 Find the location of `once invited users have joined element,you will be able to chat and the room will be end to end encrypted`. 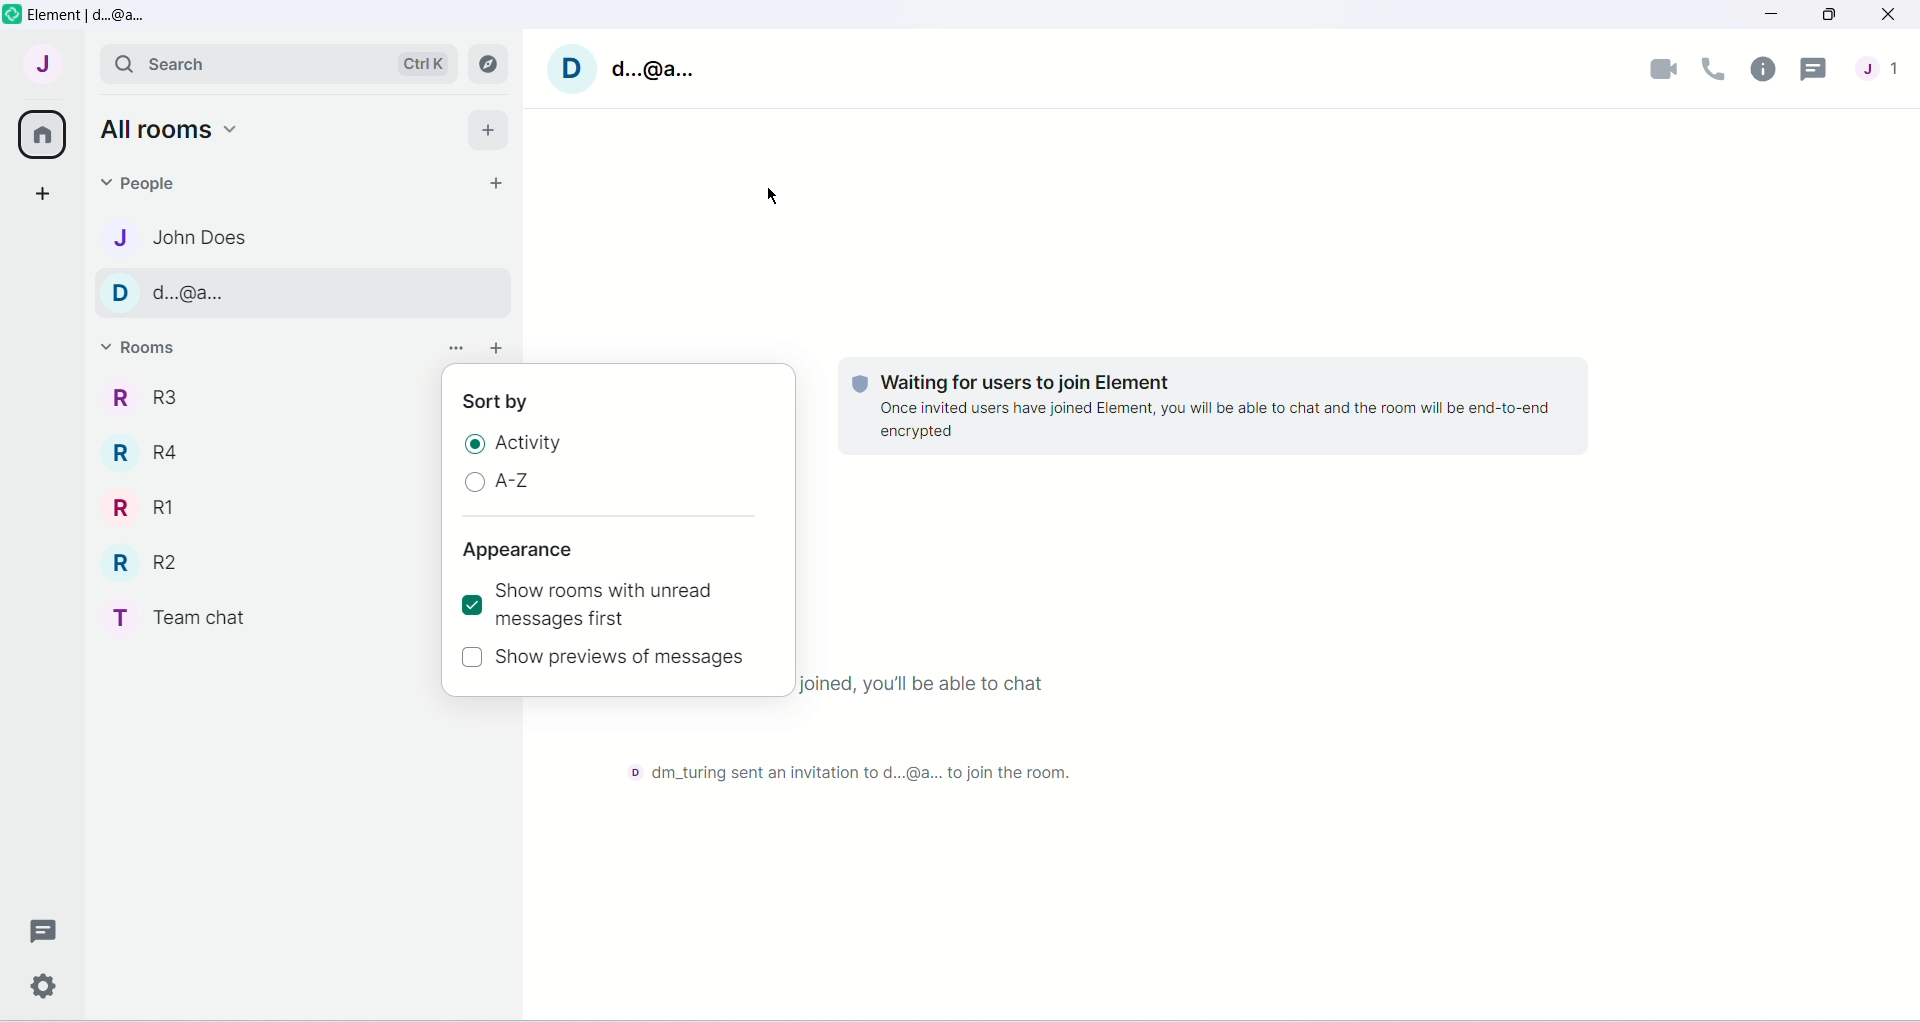

once invited users have joined element,you will be able to chat and the room will be end to end encrypted is located at coordinates (1215, 420).